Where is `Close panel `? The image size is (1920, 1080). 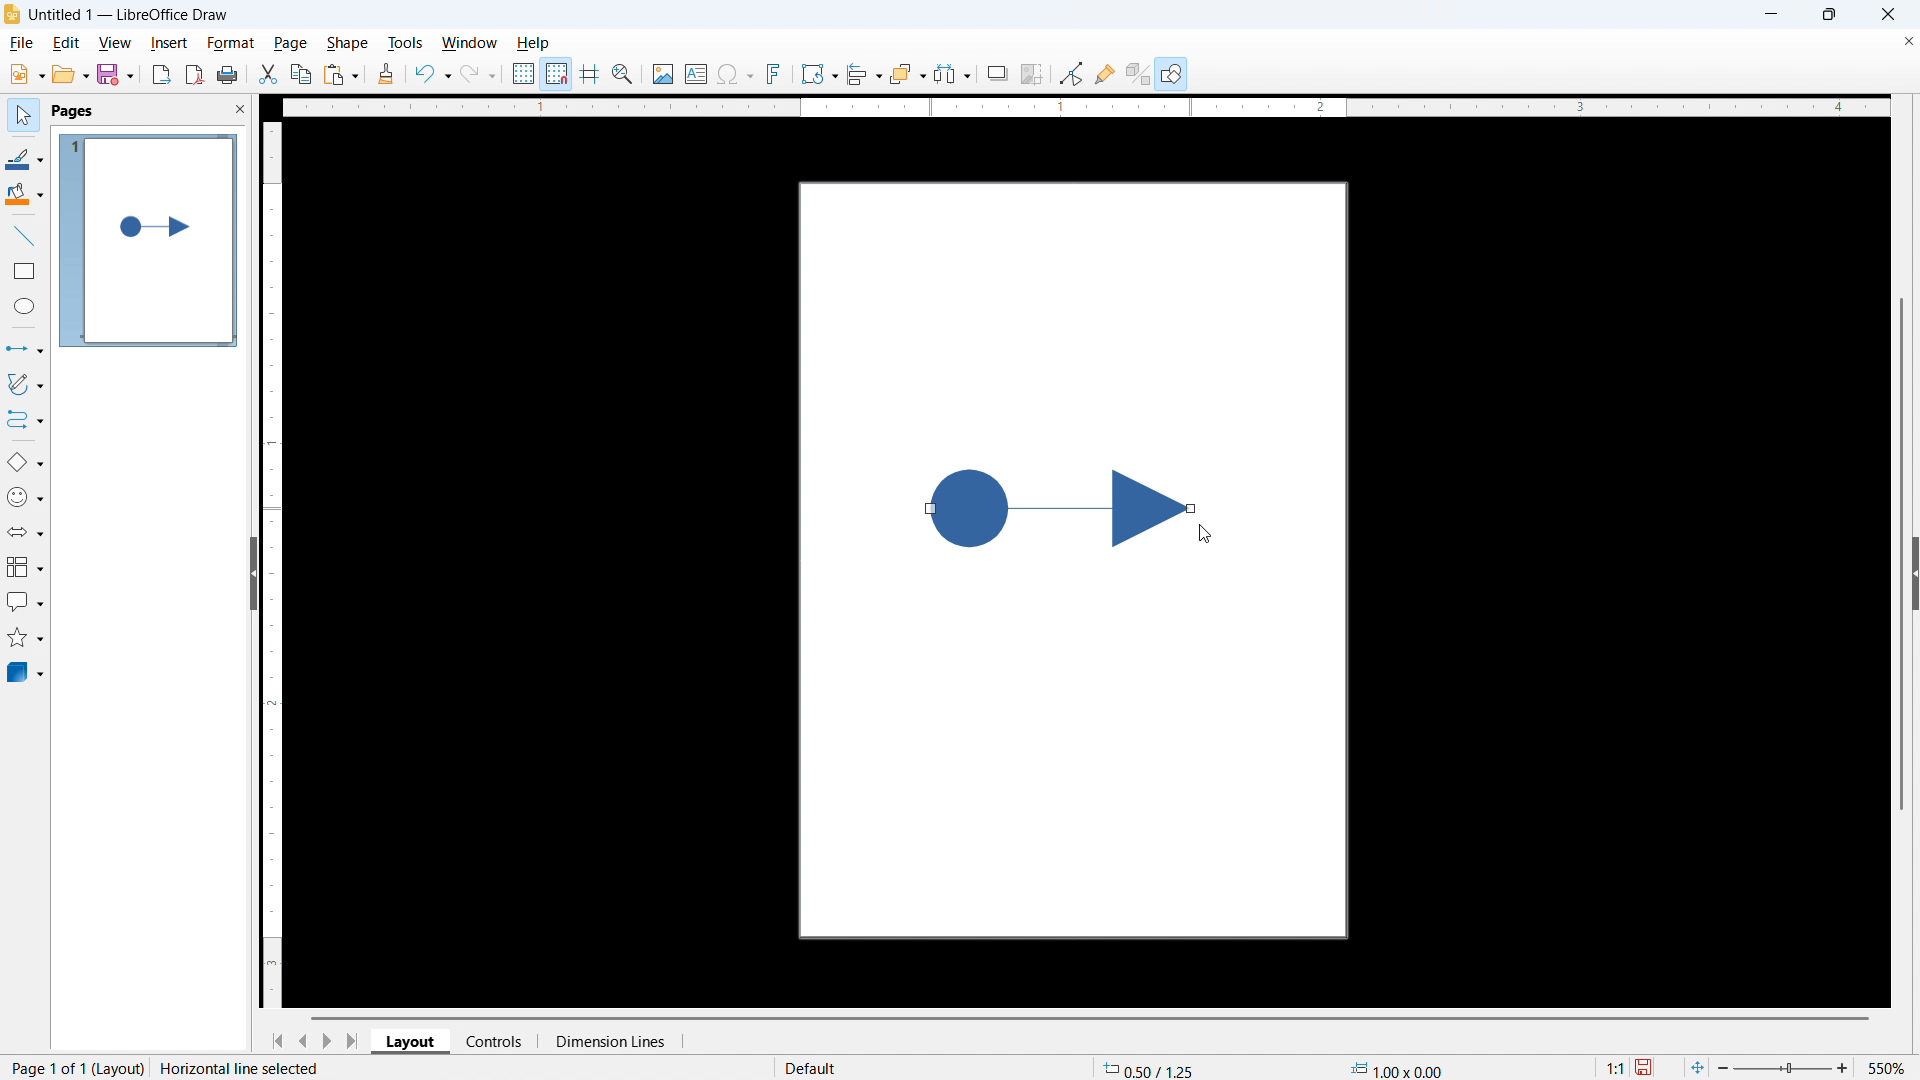 Close panel  is located at coordinates (239, 108).